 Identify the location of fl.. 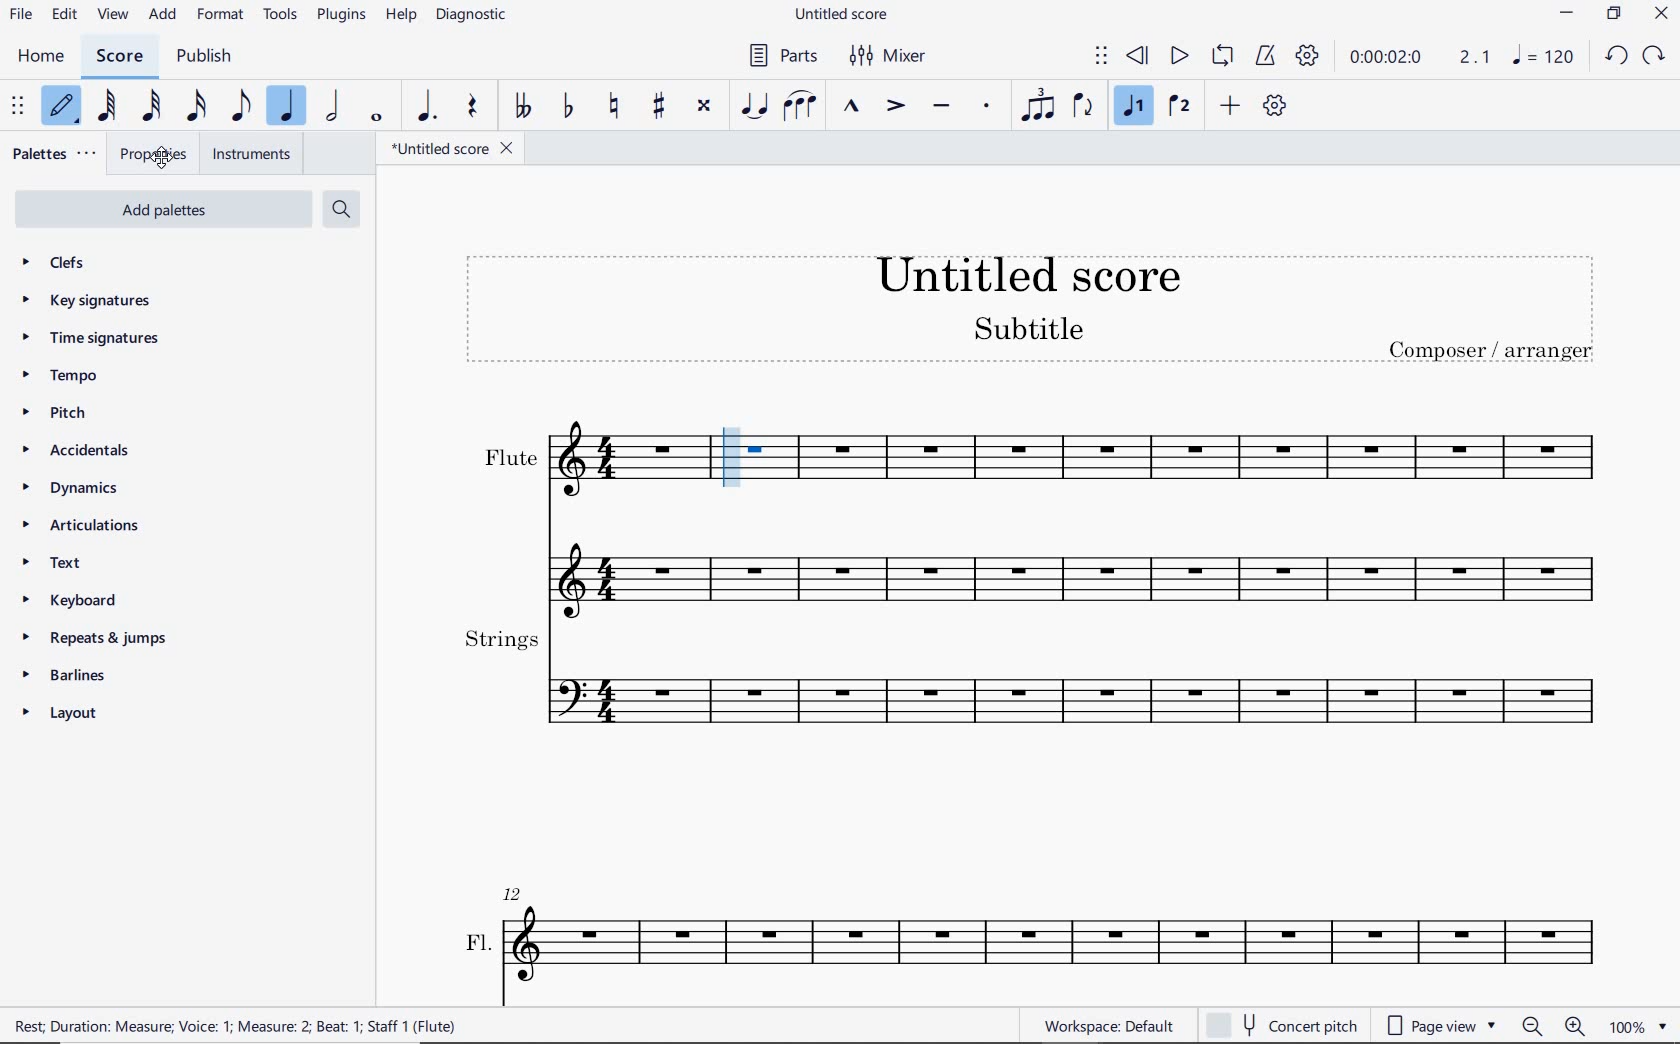
(1036, 933).